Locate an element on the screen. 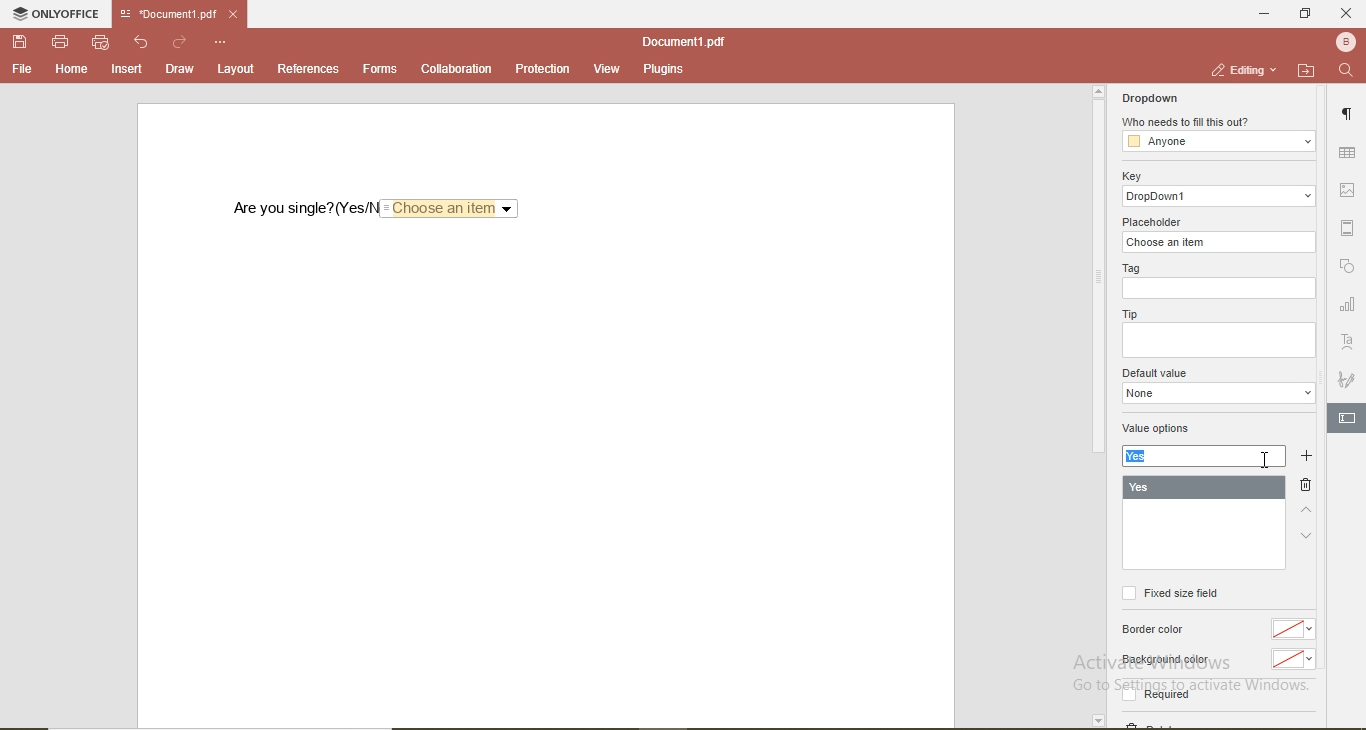 The height and width of the screenshot is (730, 1366). view is located at coordinates (607, 69).